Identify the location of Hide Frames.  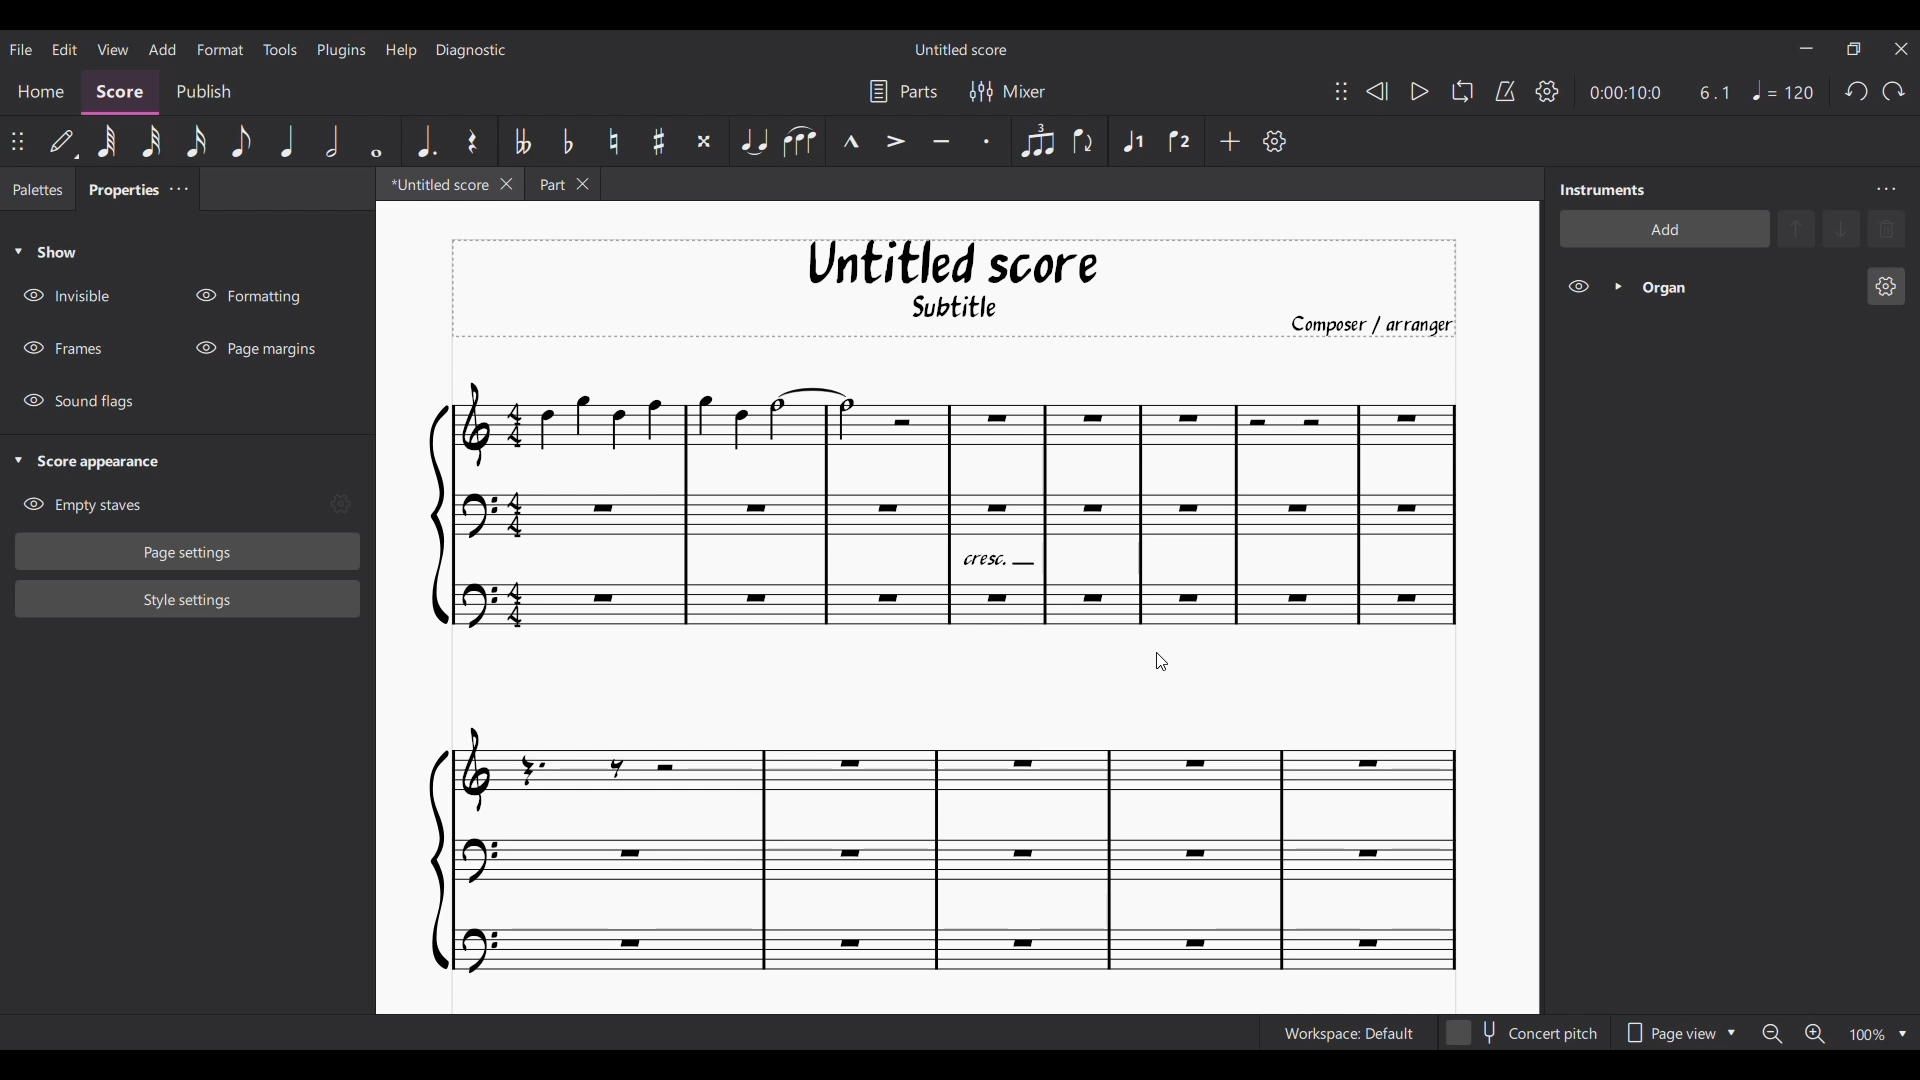
(63, 348).